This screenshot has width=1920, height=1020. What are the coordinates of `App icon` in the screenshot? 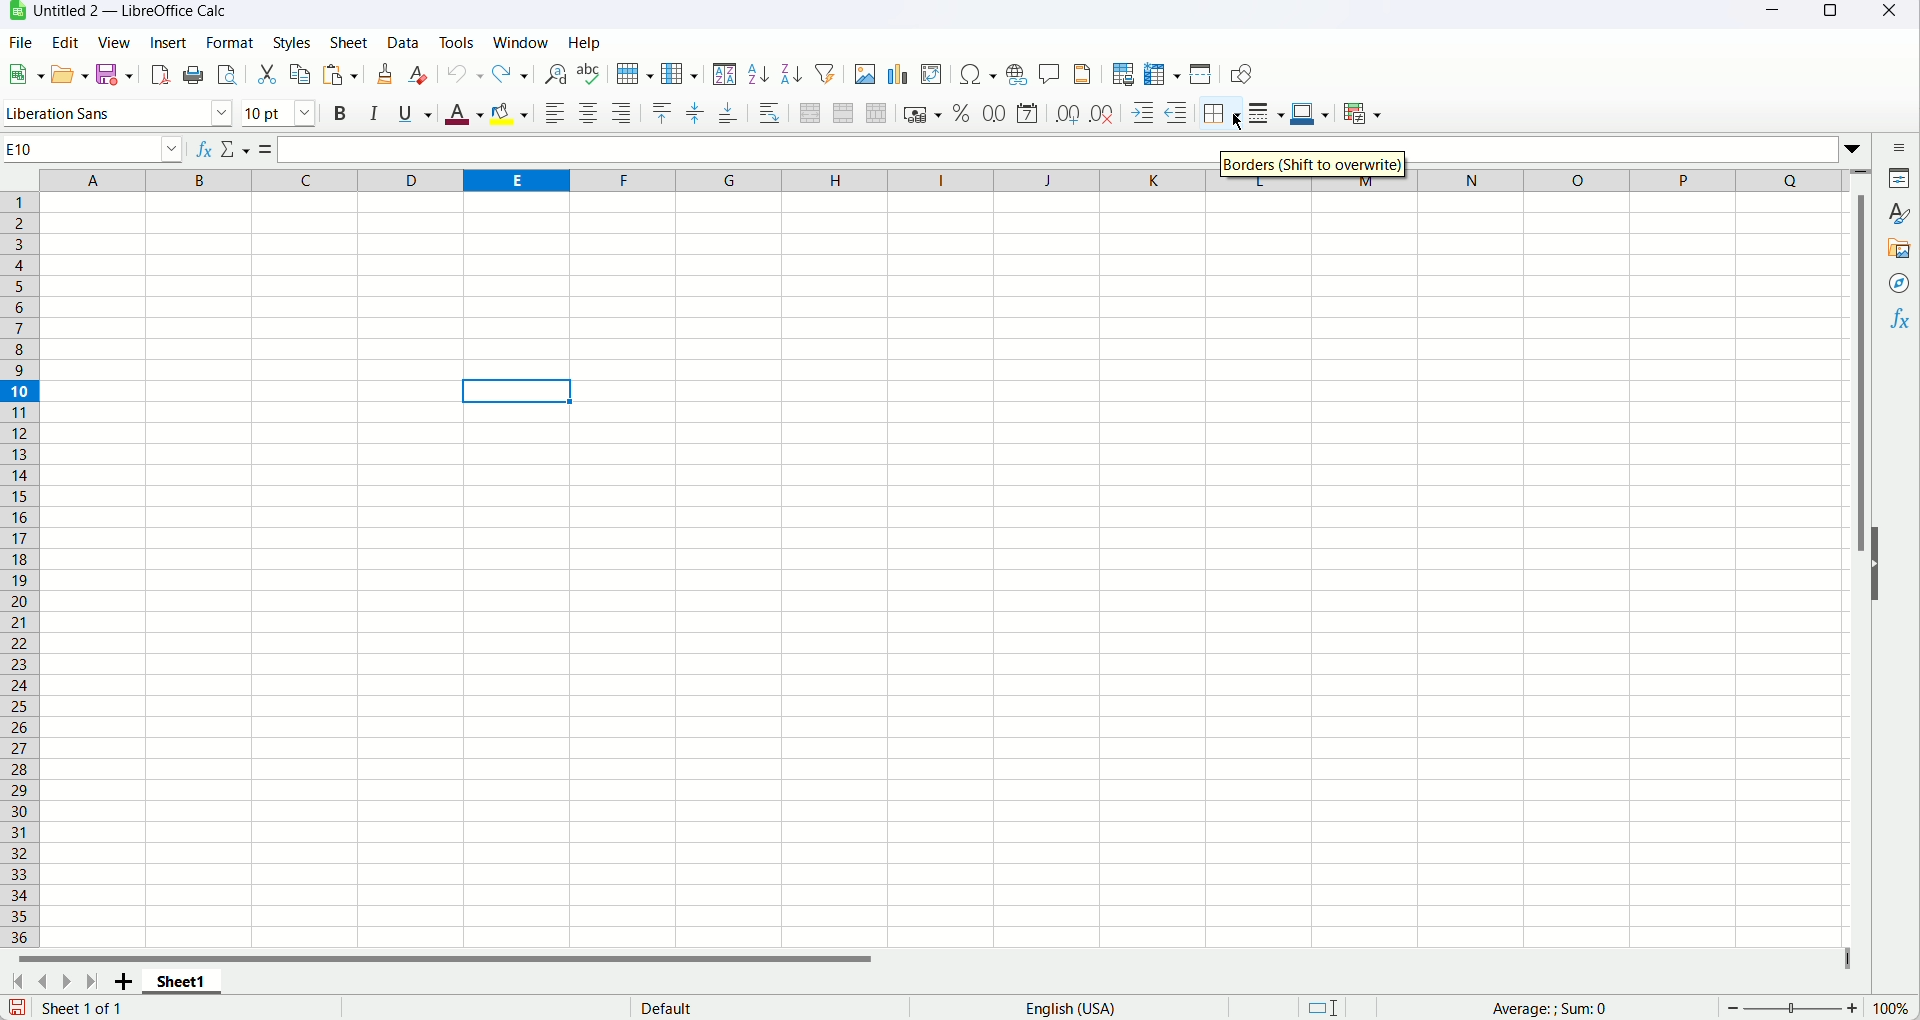 It's located at (14, 12).